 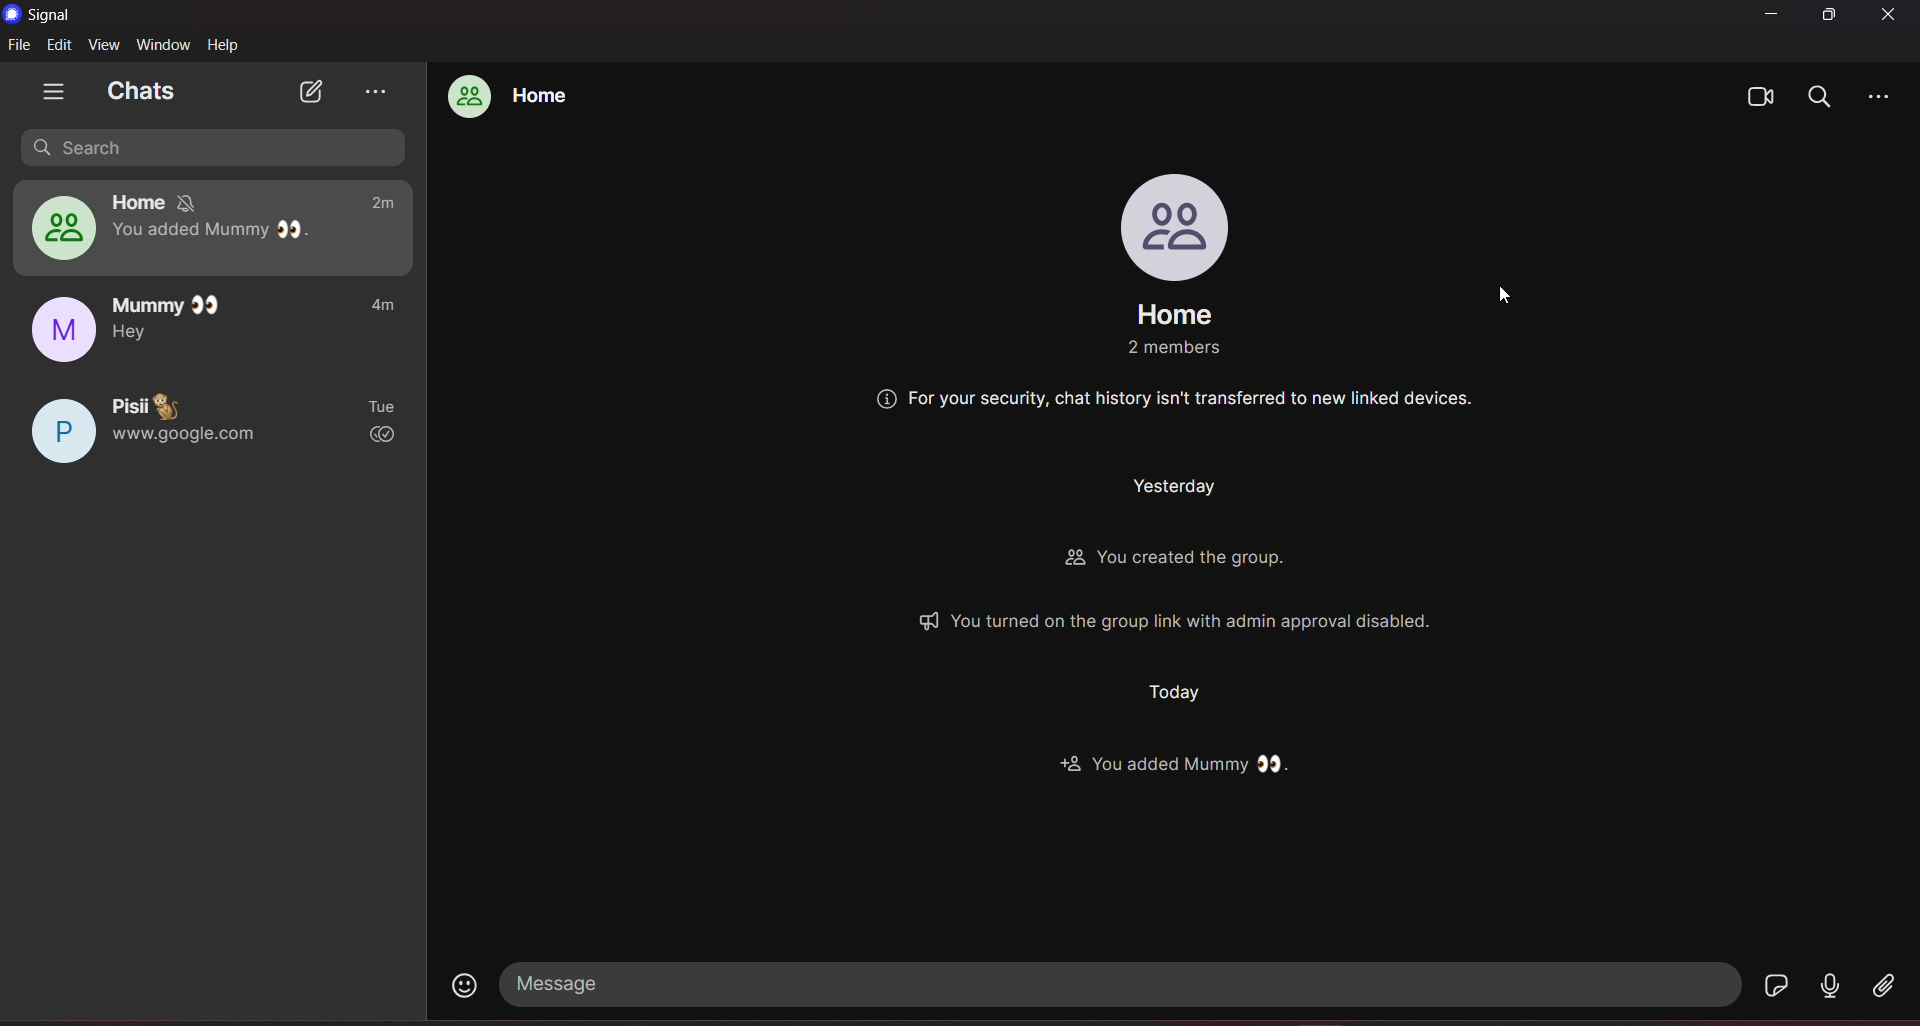 What do you see at coordinates (466, 984) in the screenshot?
I see `emojis` at bounding box center [466, 984].